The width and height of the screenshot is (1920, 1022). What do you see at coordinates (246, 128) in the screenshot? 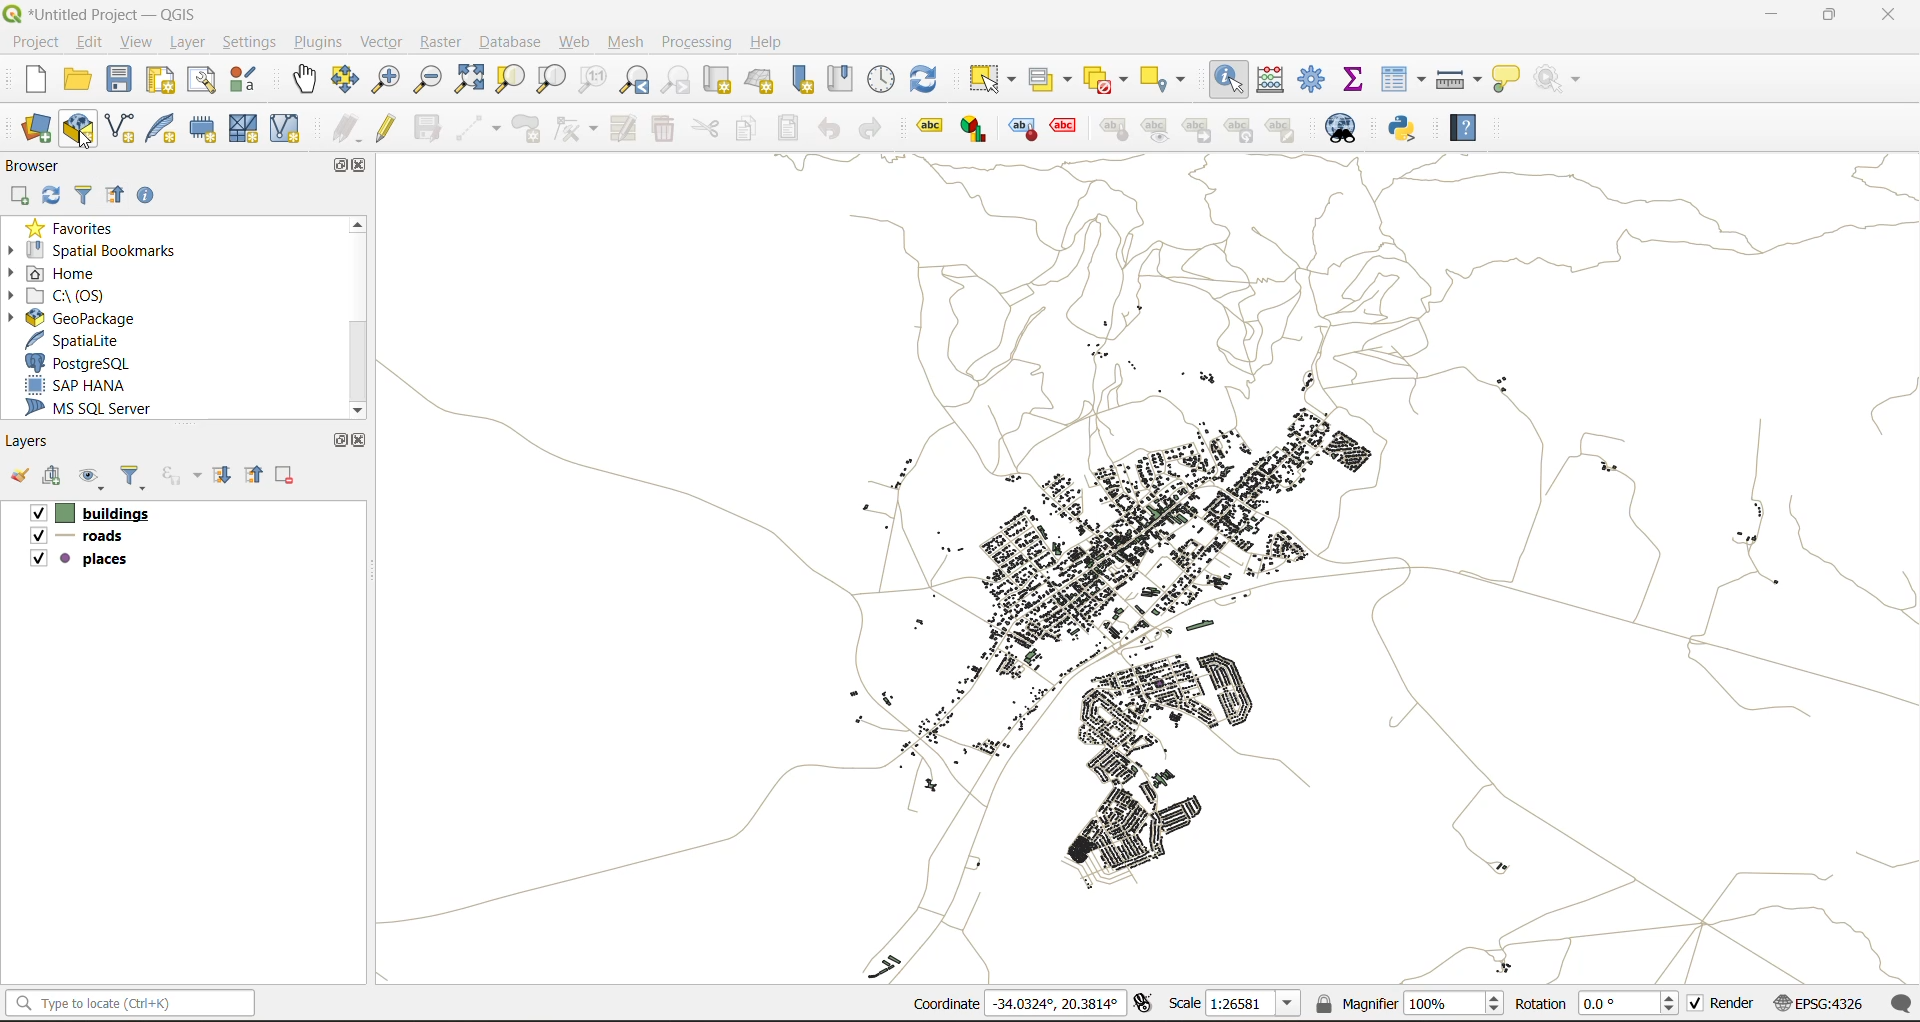
I see `mesh` at bounding box center [246, 128].